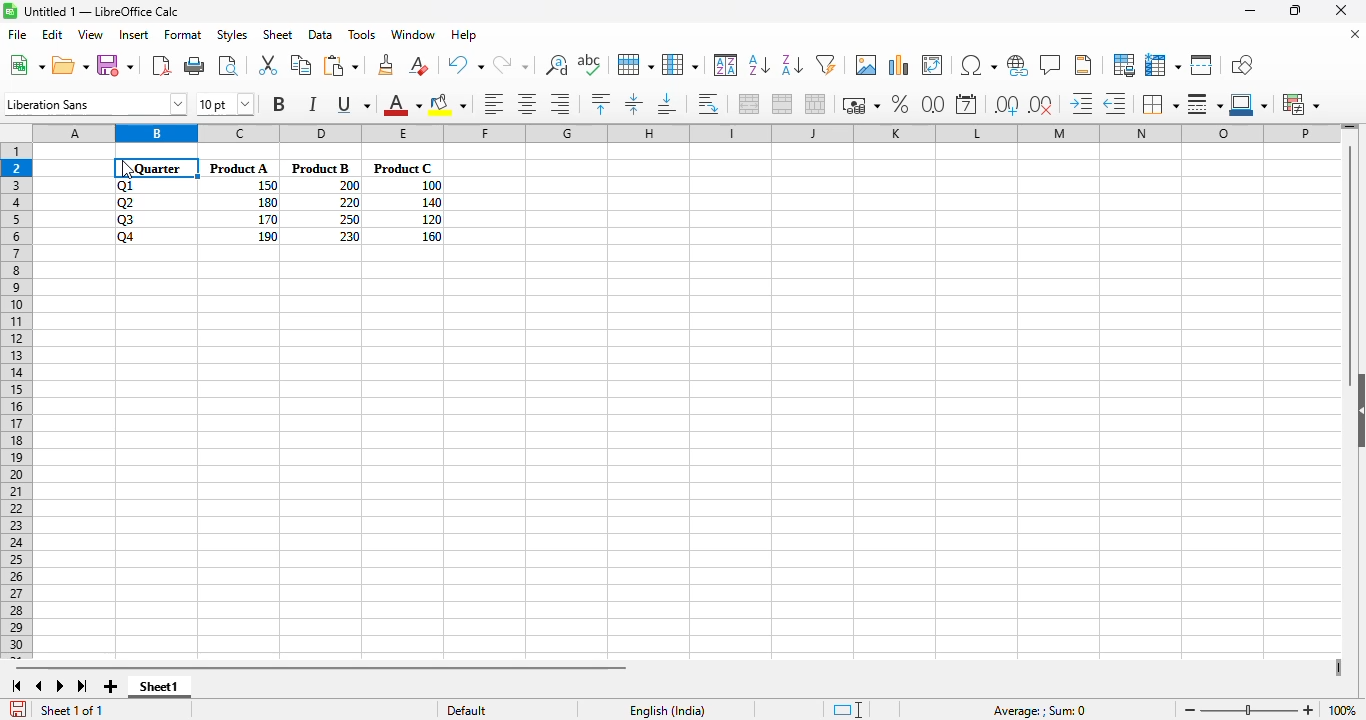 The width and height of the screenshot is (1366, 720). What do you see at coordinates (899, 64) in the screenshot?
I see `insert chart` at bounding box center [899, 64].